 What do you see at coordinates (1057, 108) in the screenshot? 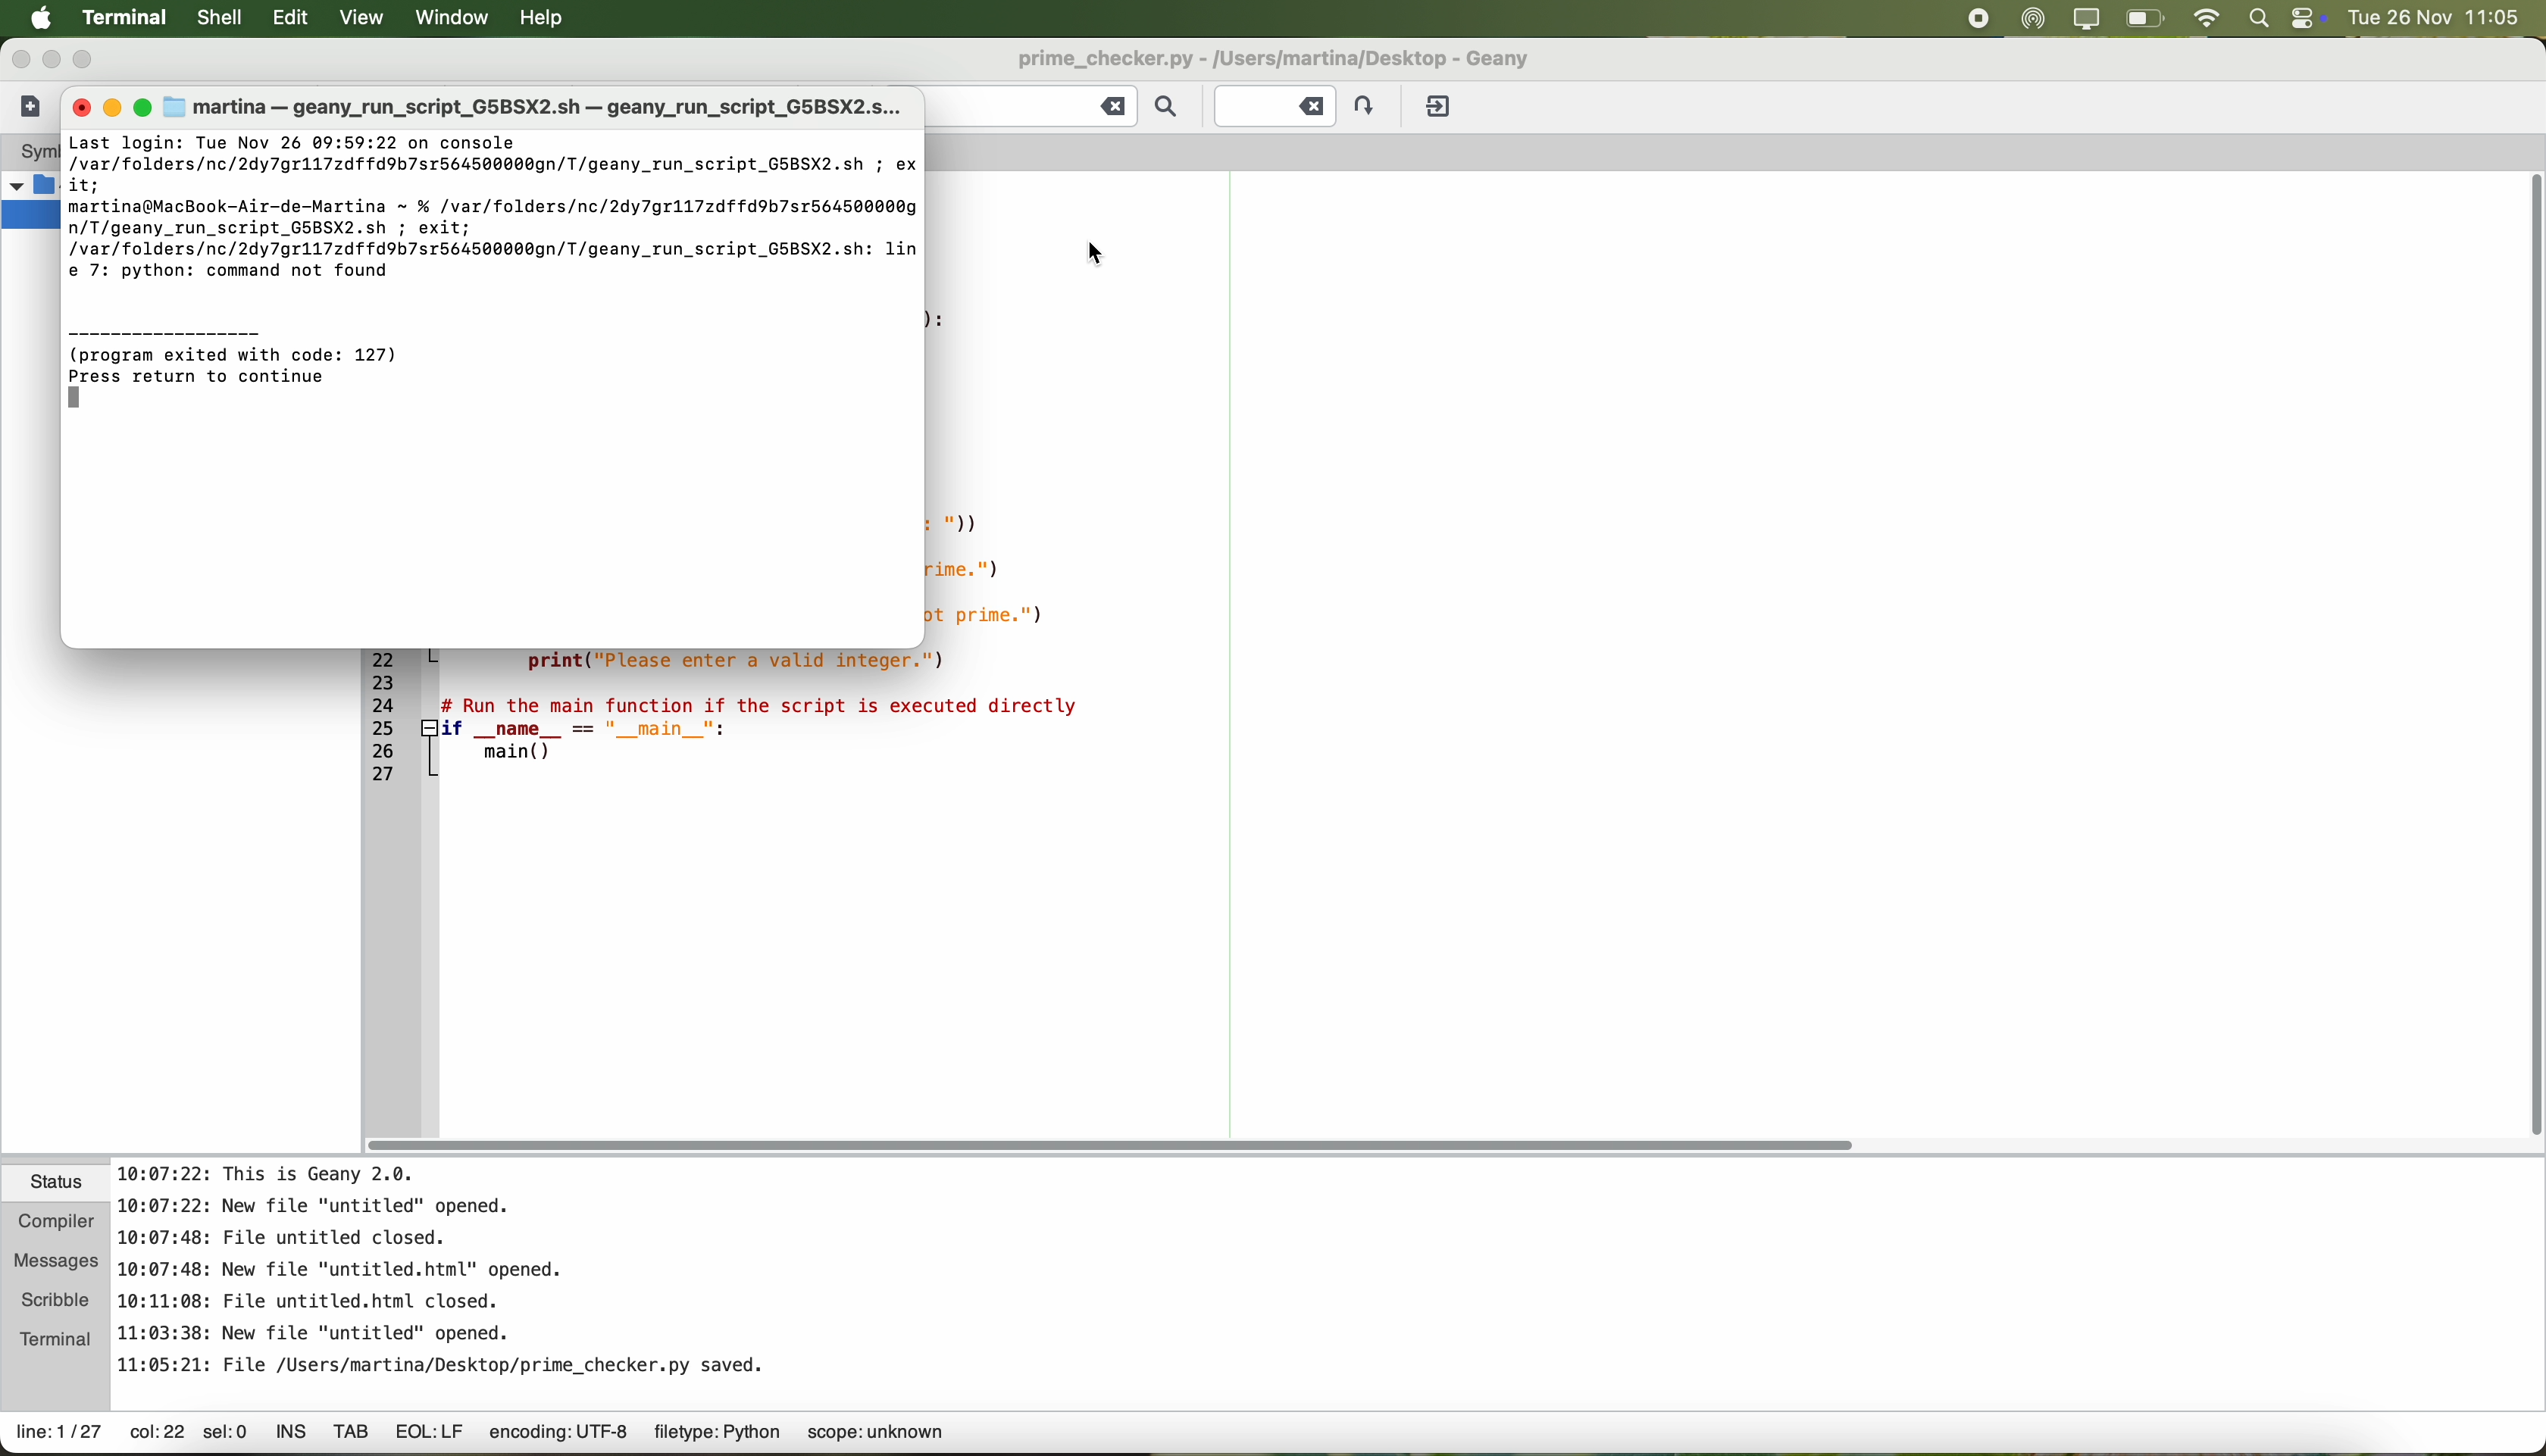
I see `find the entered text in the current file` at bounding box center [1057, 108].